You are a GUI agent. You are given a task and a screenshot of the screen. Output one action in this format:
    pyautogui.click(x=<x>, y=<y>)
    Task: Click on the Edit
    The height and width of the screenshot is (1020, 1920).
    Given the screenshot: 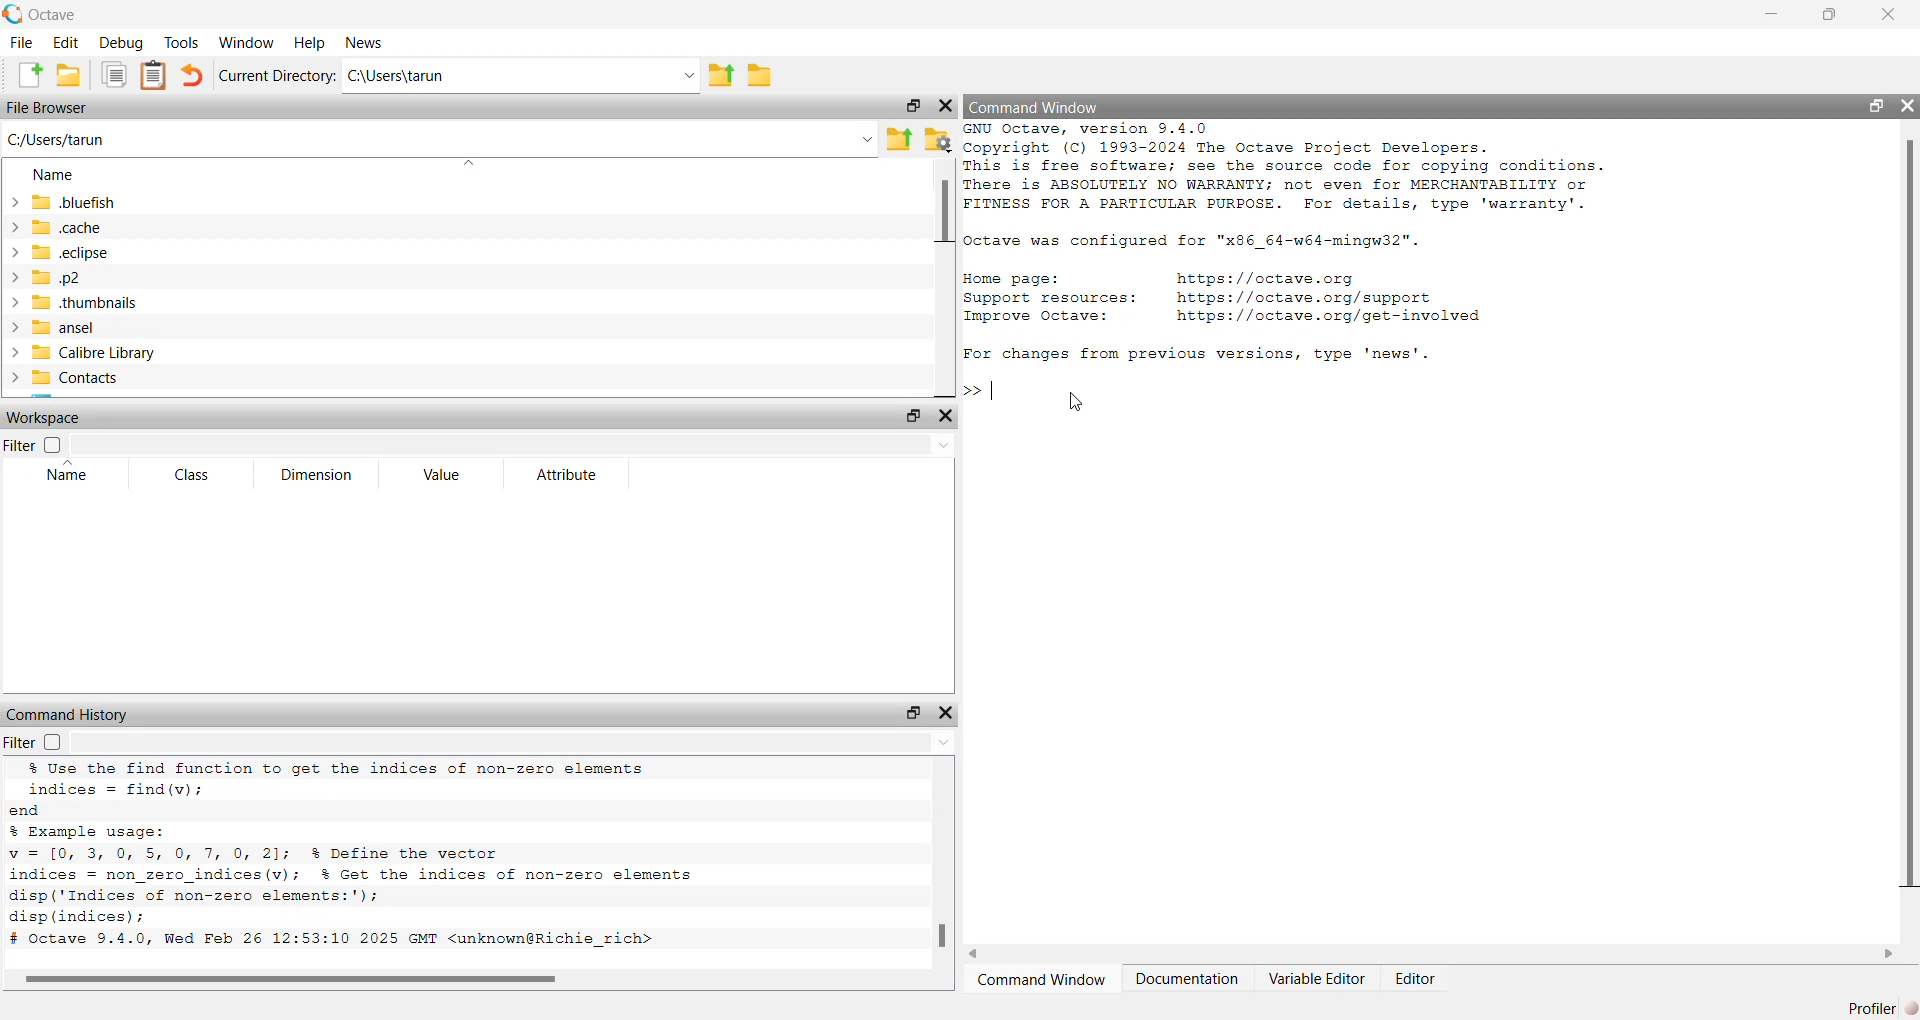 What is the action you would take?
    pyautogui.click(x=65, y=43)
    